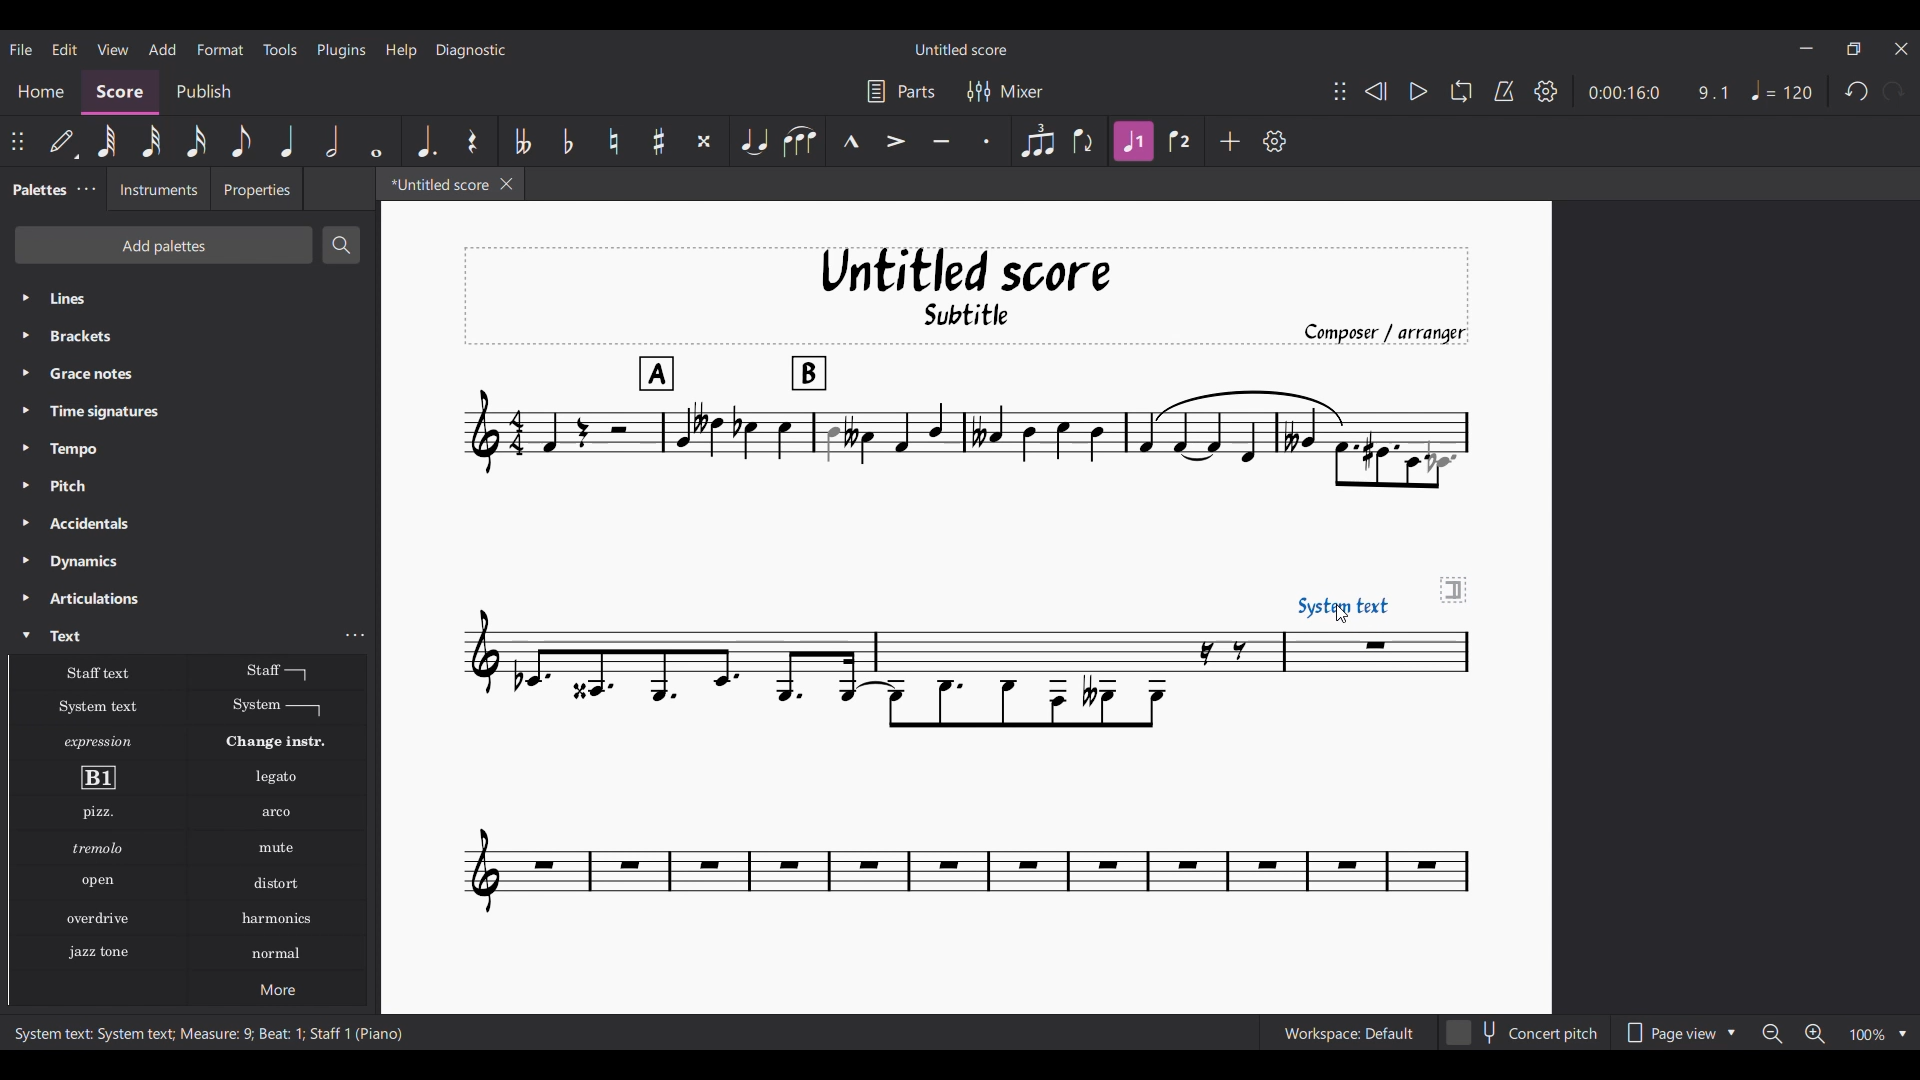 Image resolution: width=1920 pixels, height=1080 pixels. I want to click on System text: System text; Measure: 9; Beat: 1; Staff 1 (Piano), so click(206, 1032).